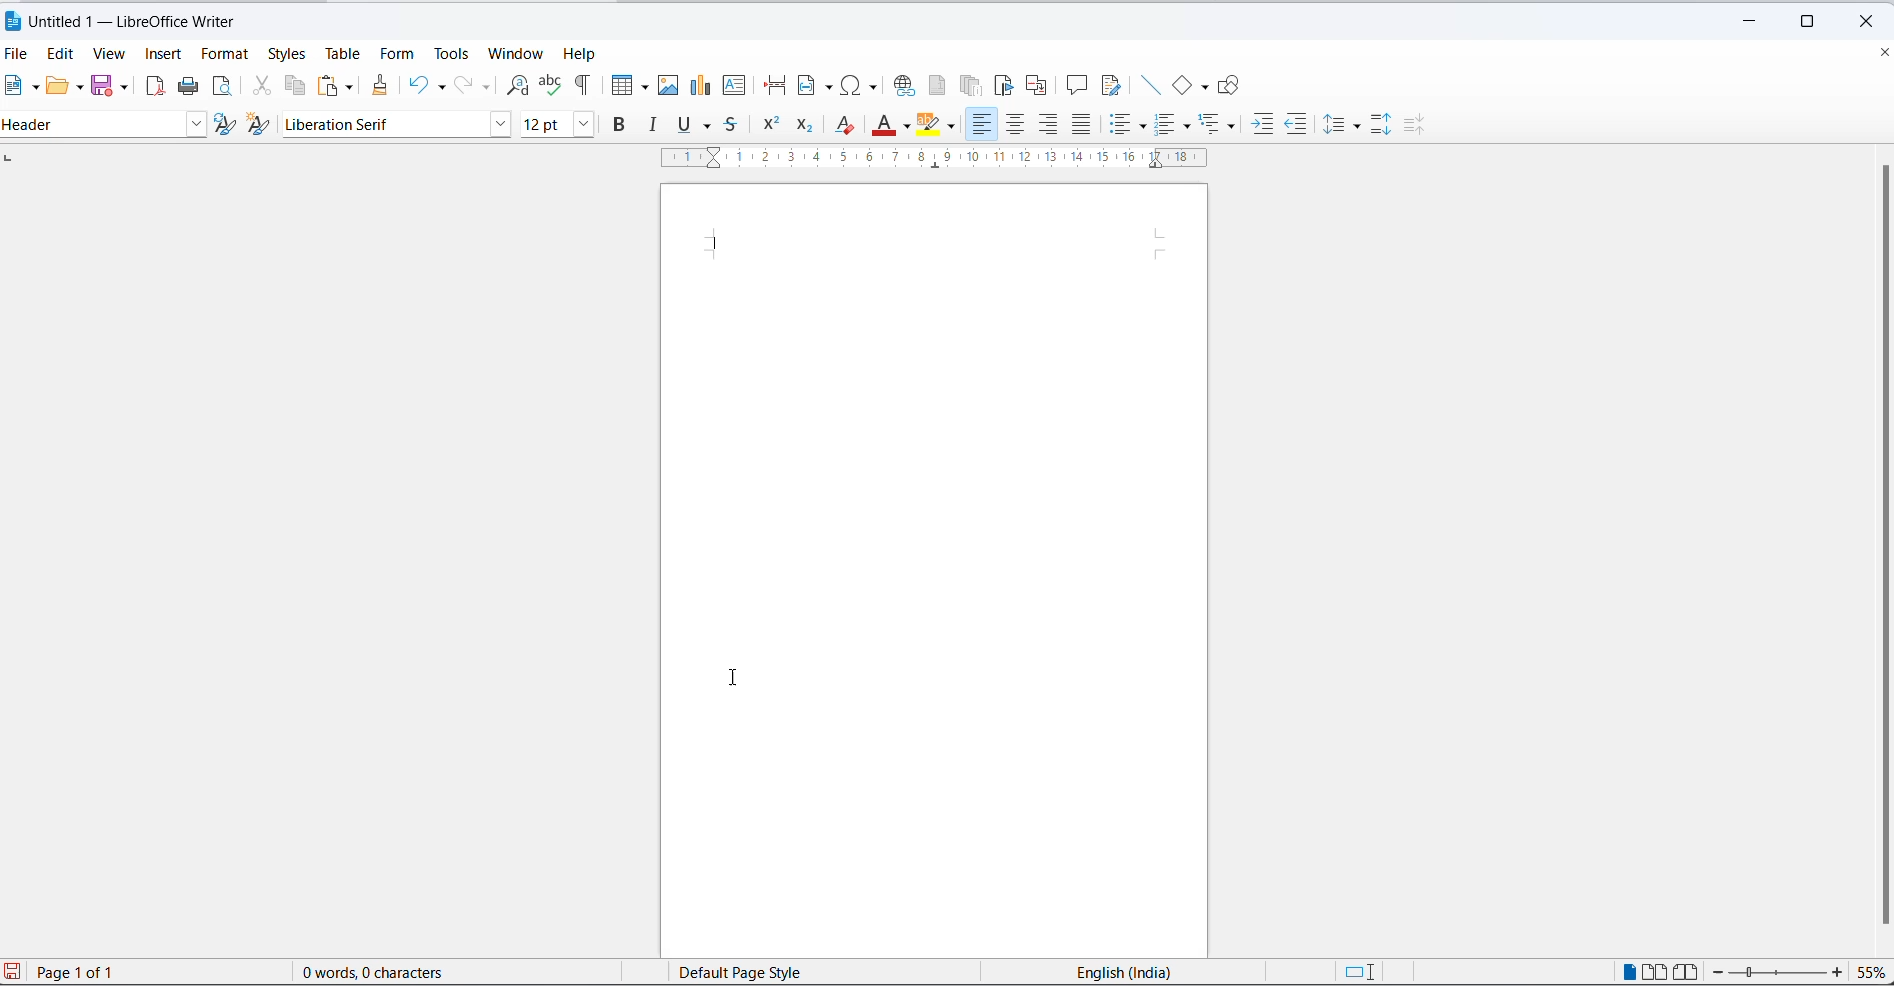 Image resolution: width=1894 pixels, height=986 pixels. Describe the element at coordinates (970, 86) in the screenshot. I see `insert endnote` at that location.